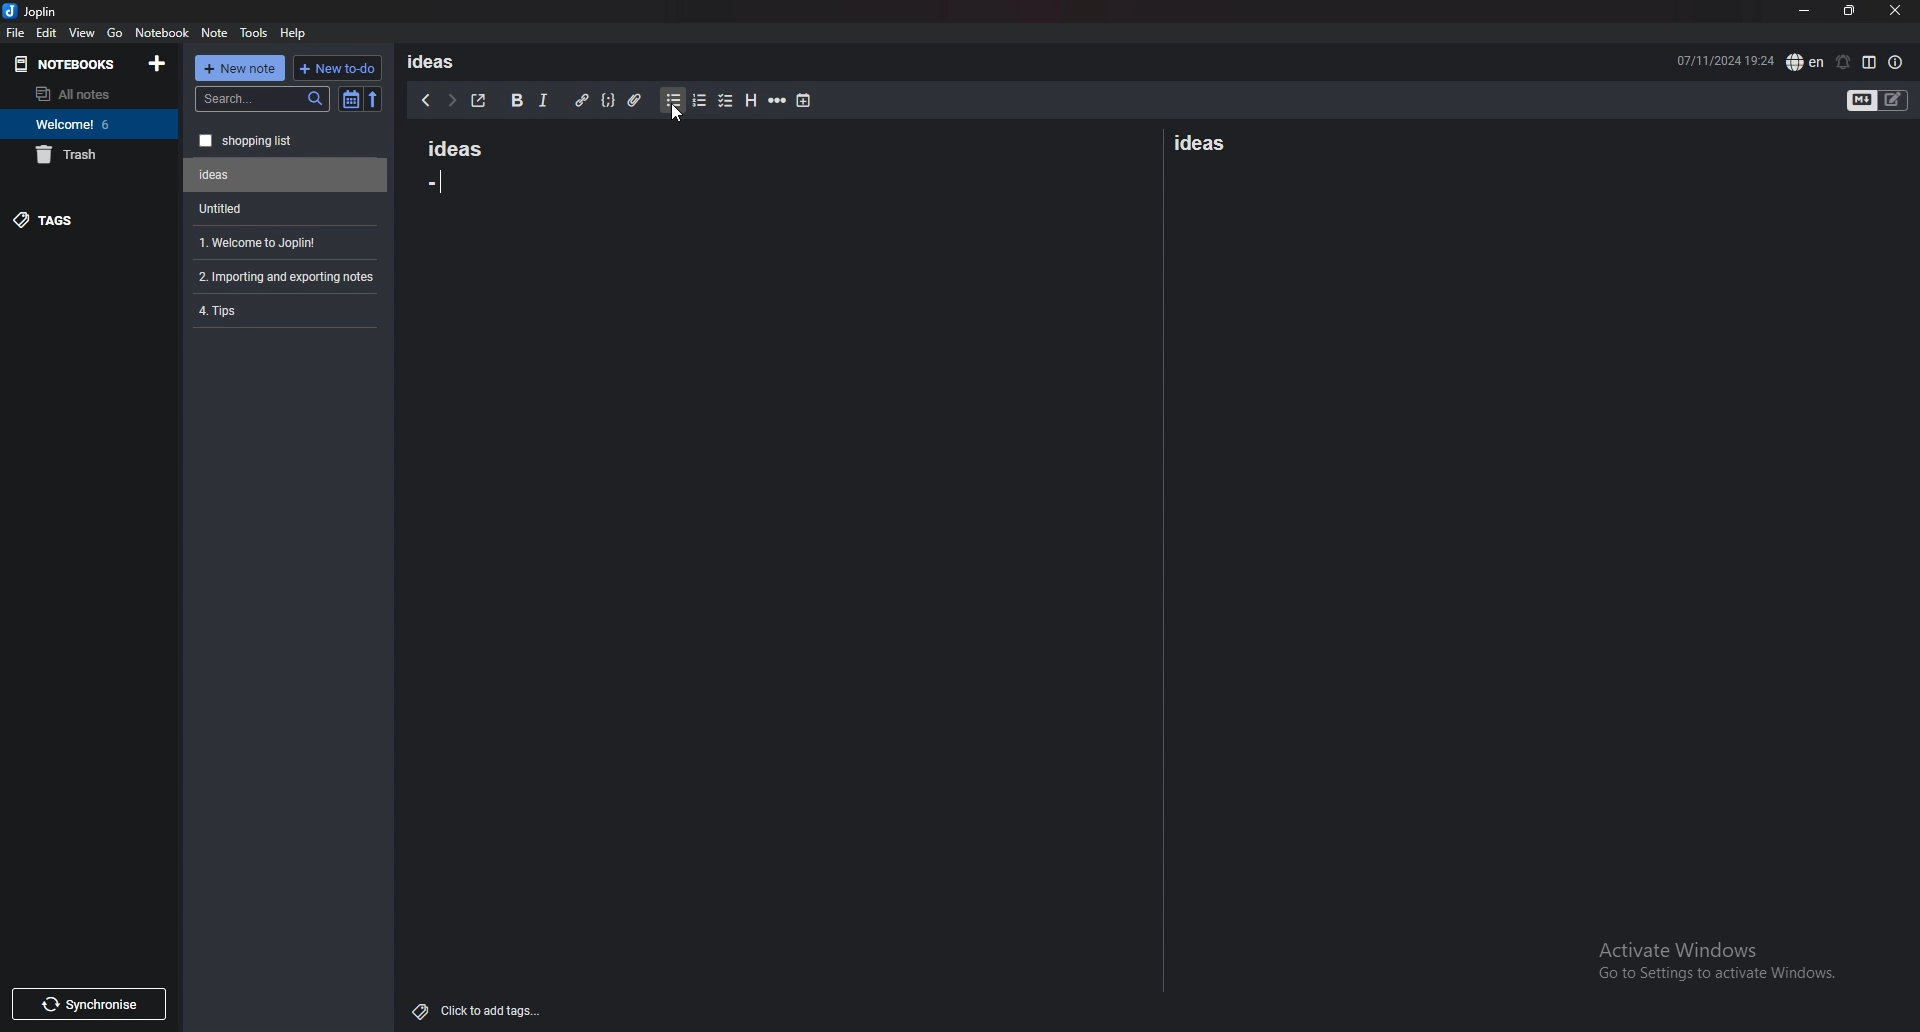  Describe the element at coordinates (1896, 63) in the screenshot. I see `note properties` at that location.